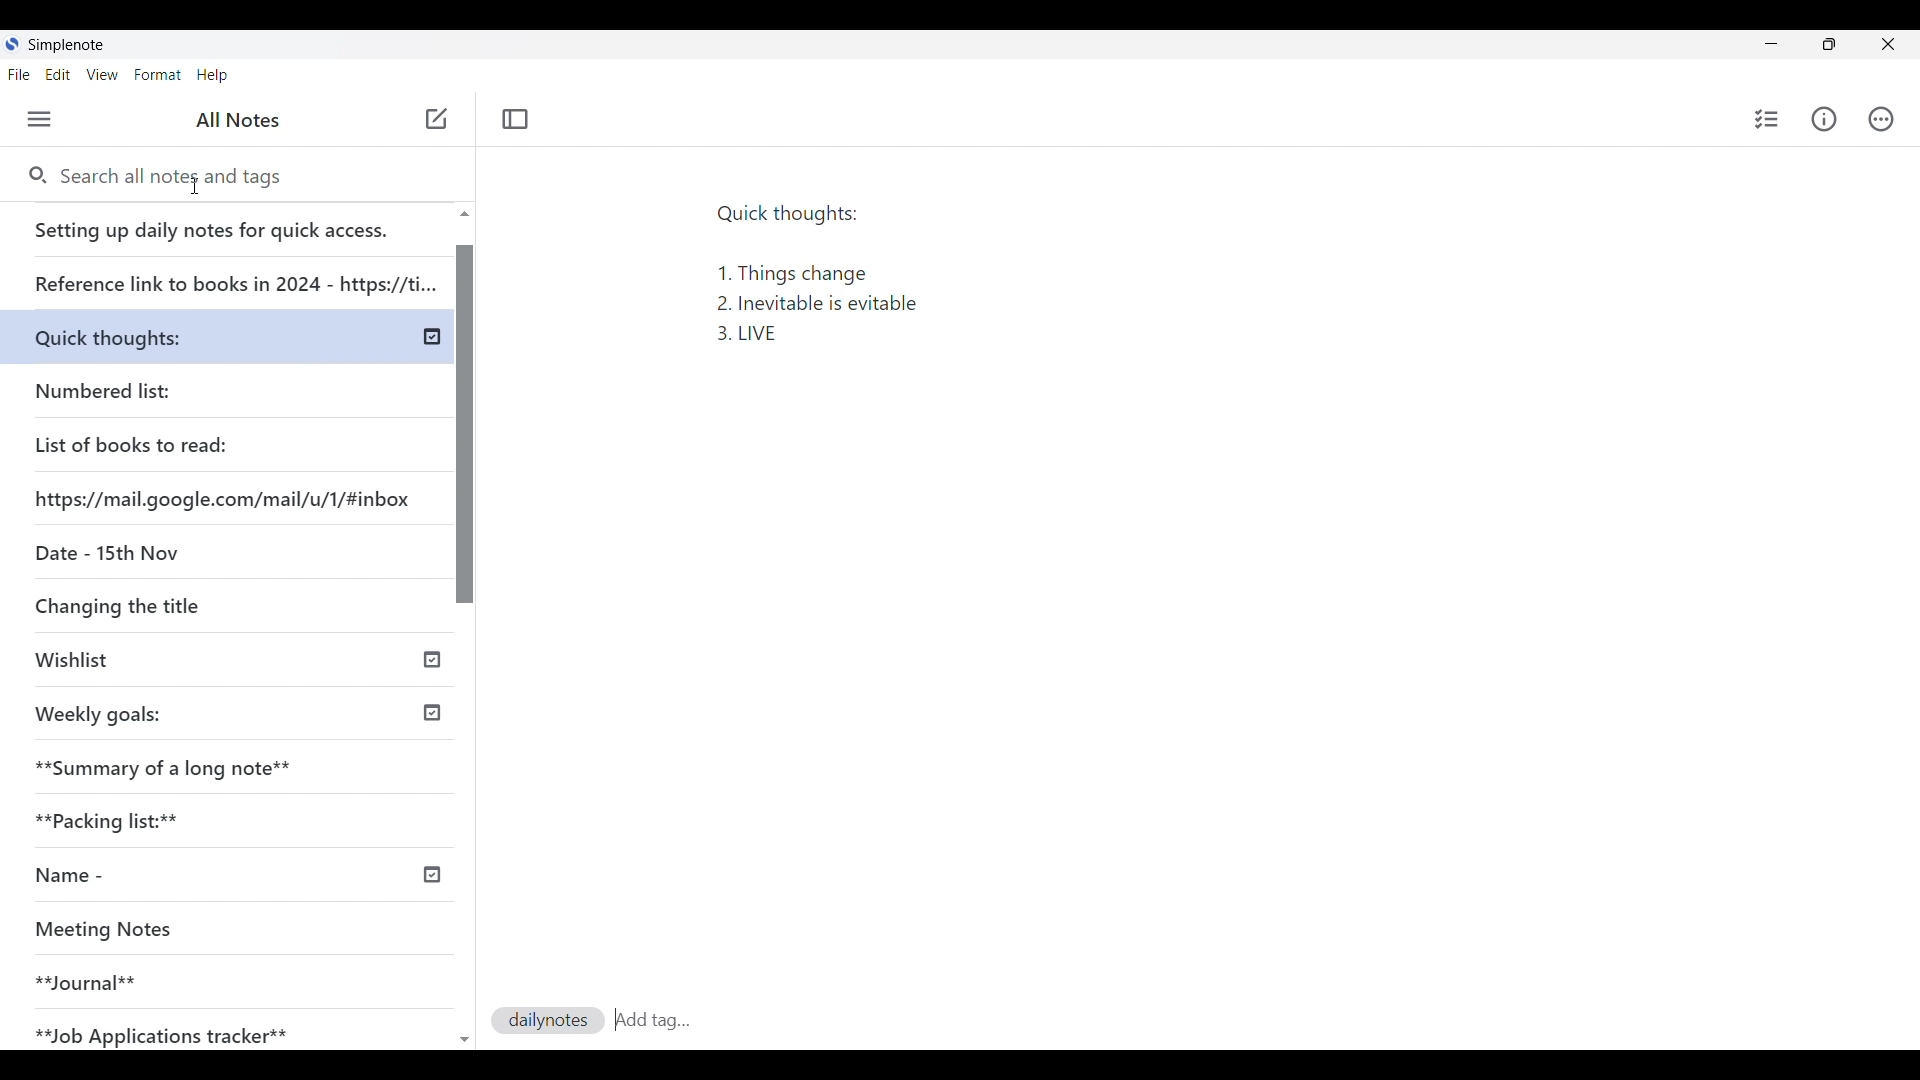  I want to click on published, so click(430, 875).